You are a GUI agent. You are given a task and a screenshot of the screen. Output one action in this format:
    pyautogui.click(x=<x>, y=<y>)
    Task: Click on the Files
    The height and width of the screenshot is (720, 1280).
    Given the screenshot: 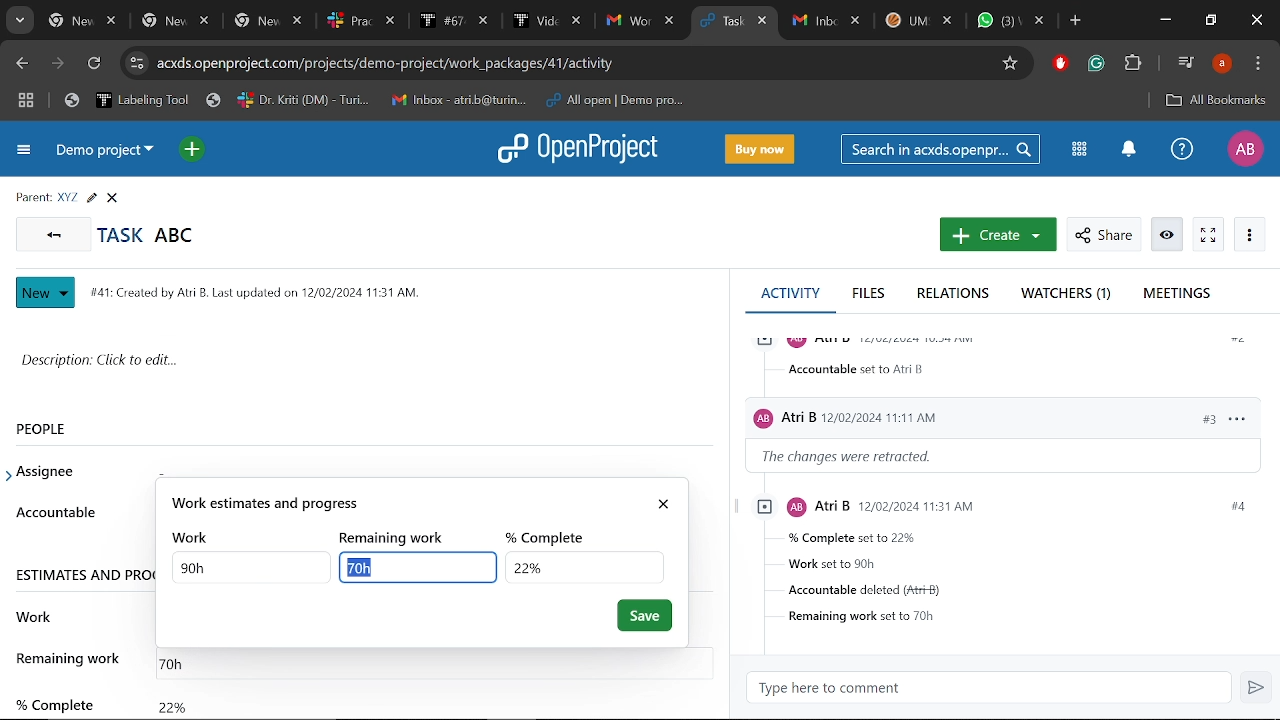 What is the action you would take?
    pyautogui.click(x=870, y=295)
    